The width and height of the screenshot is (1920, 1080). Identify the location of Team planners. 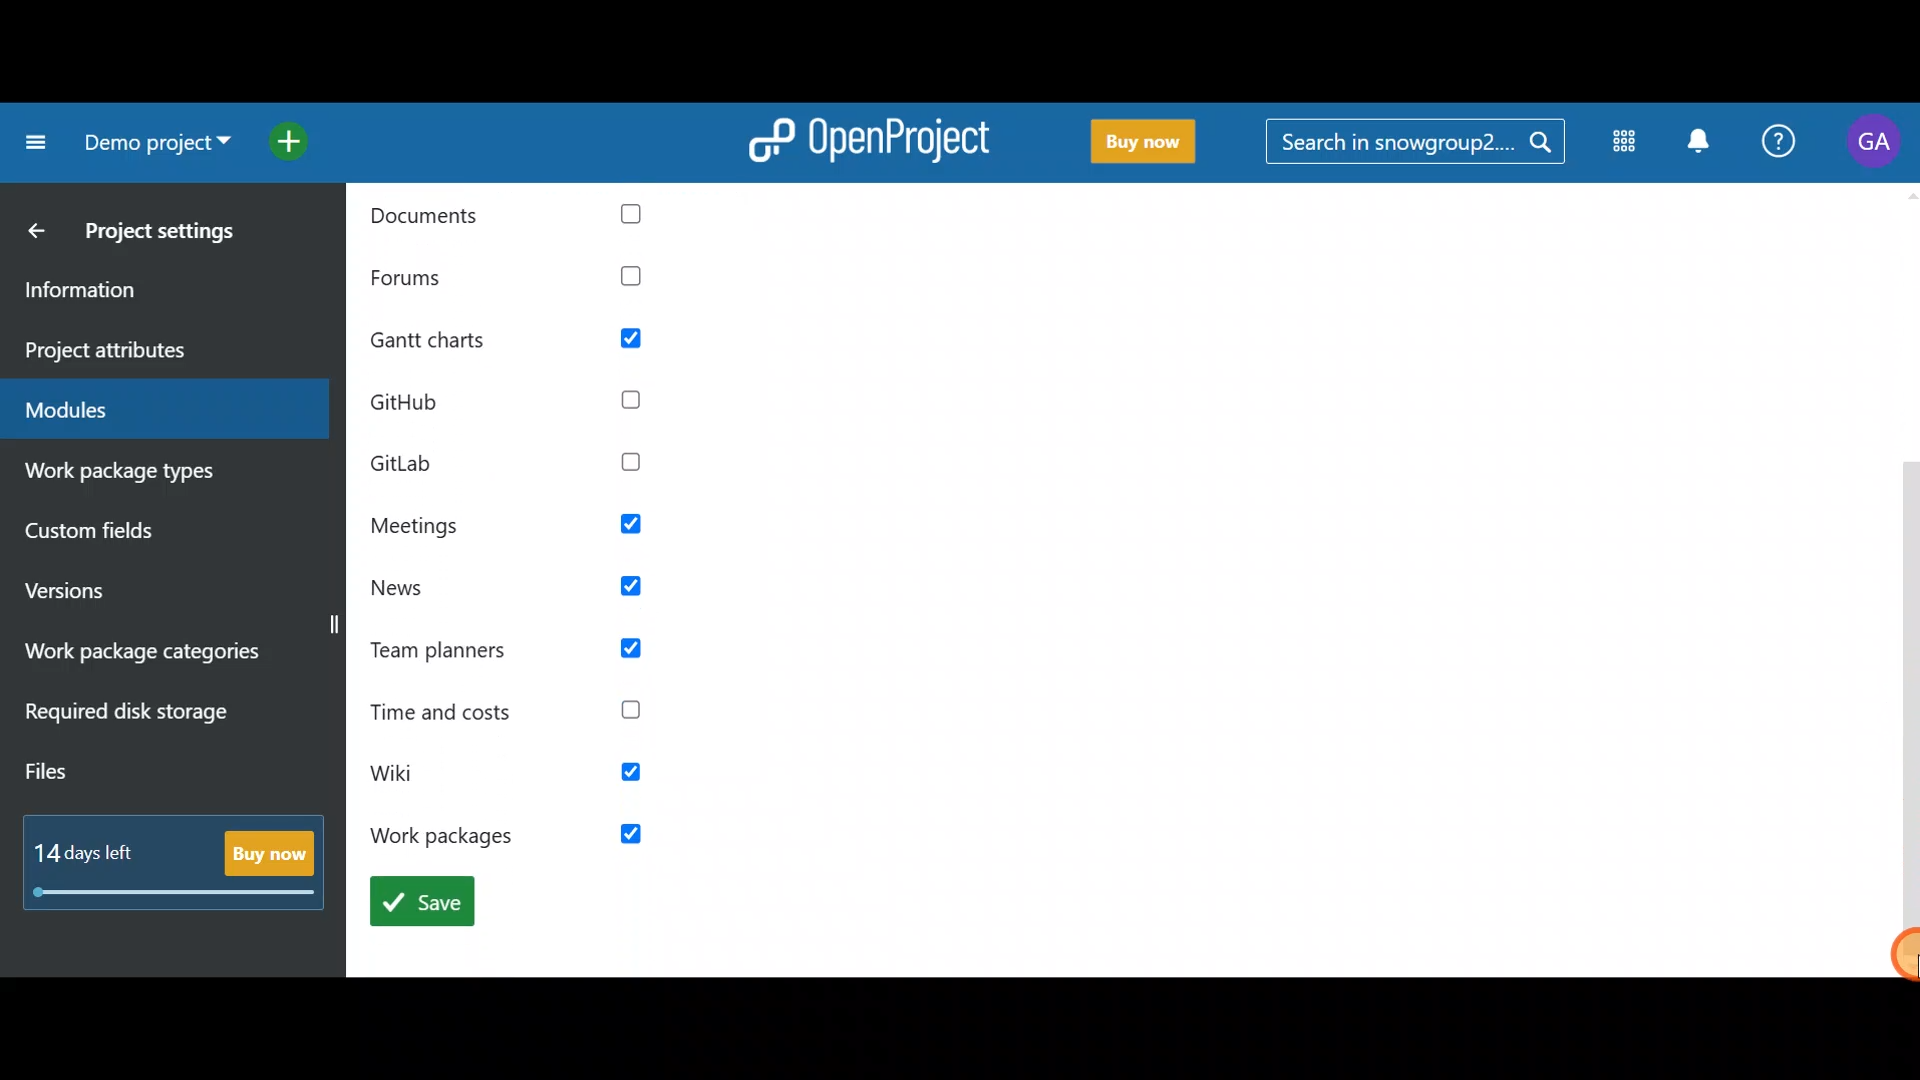
(514, 650).